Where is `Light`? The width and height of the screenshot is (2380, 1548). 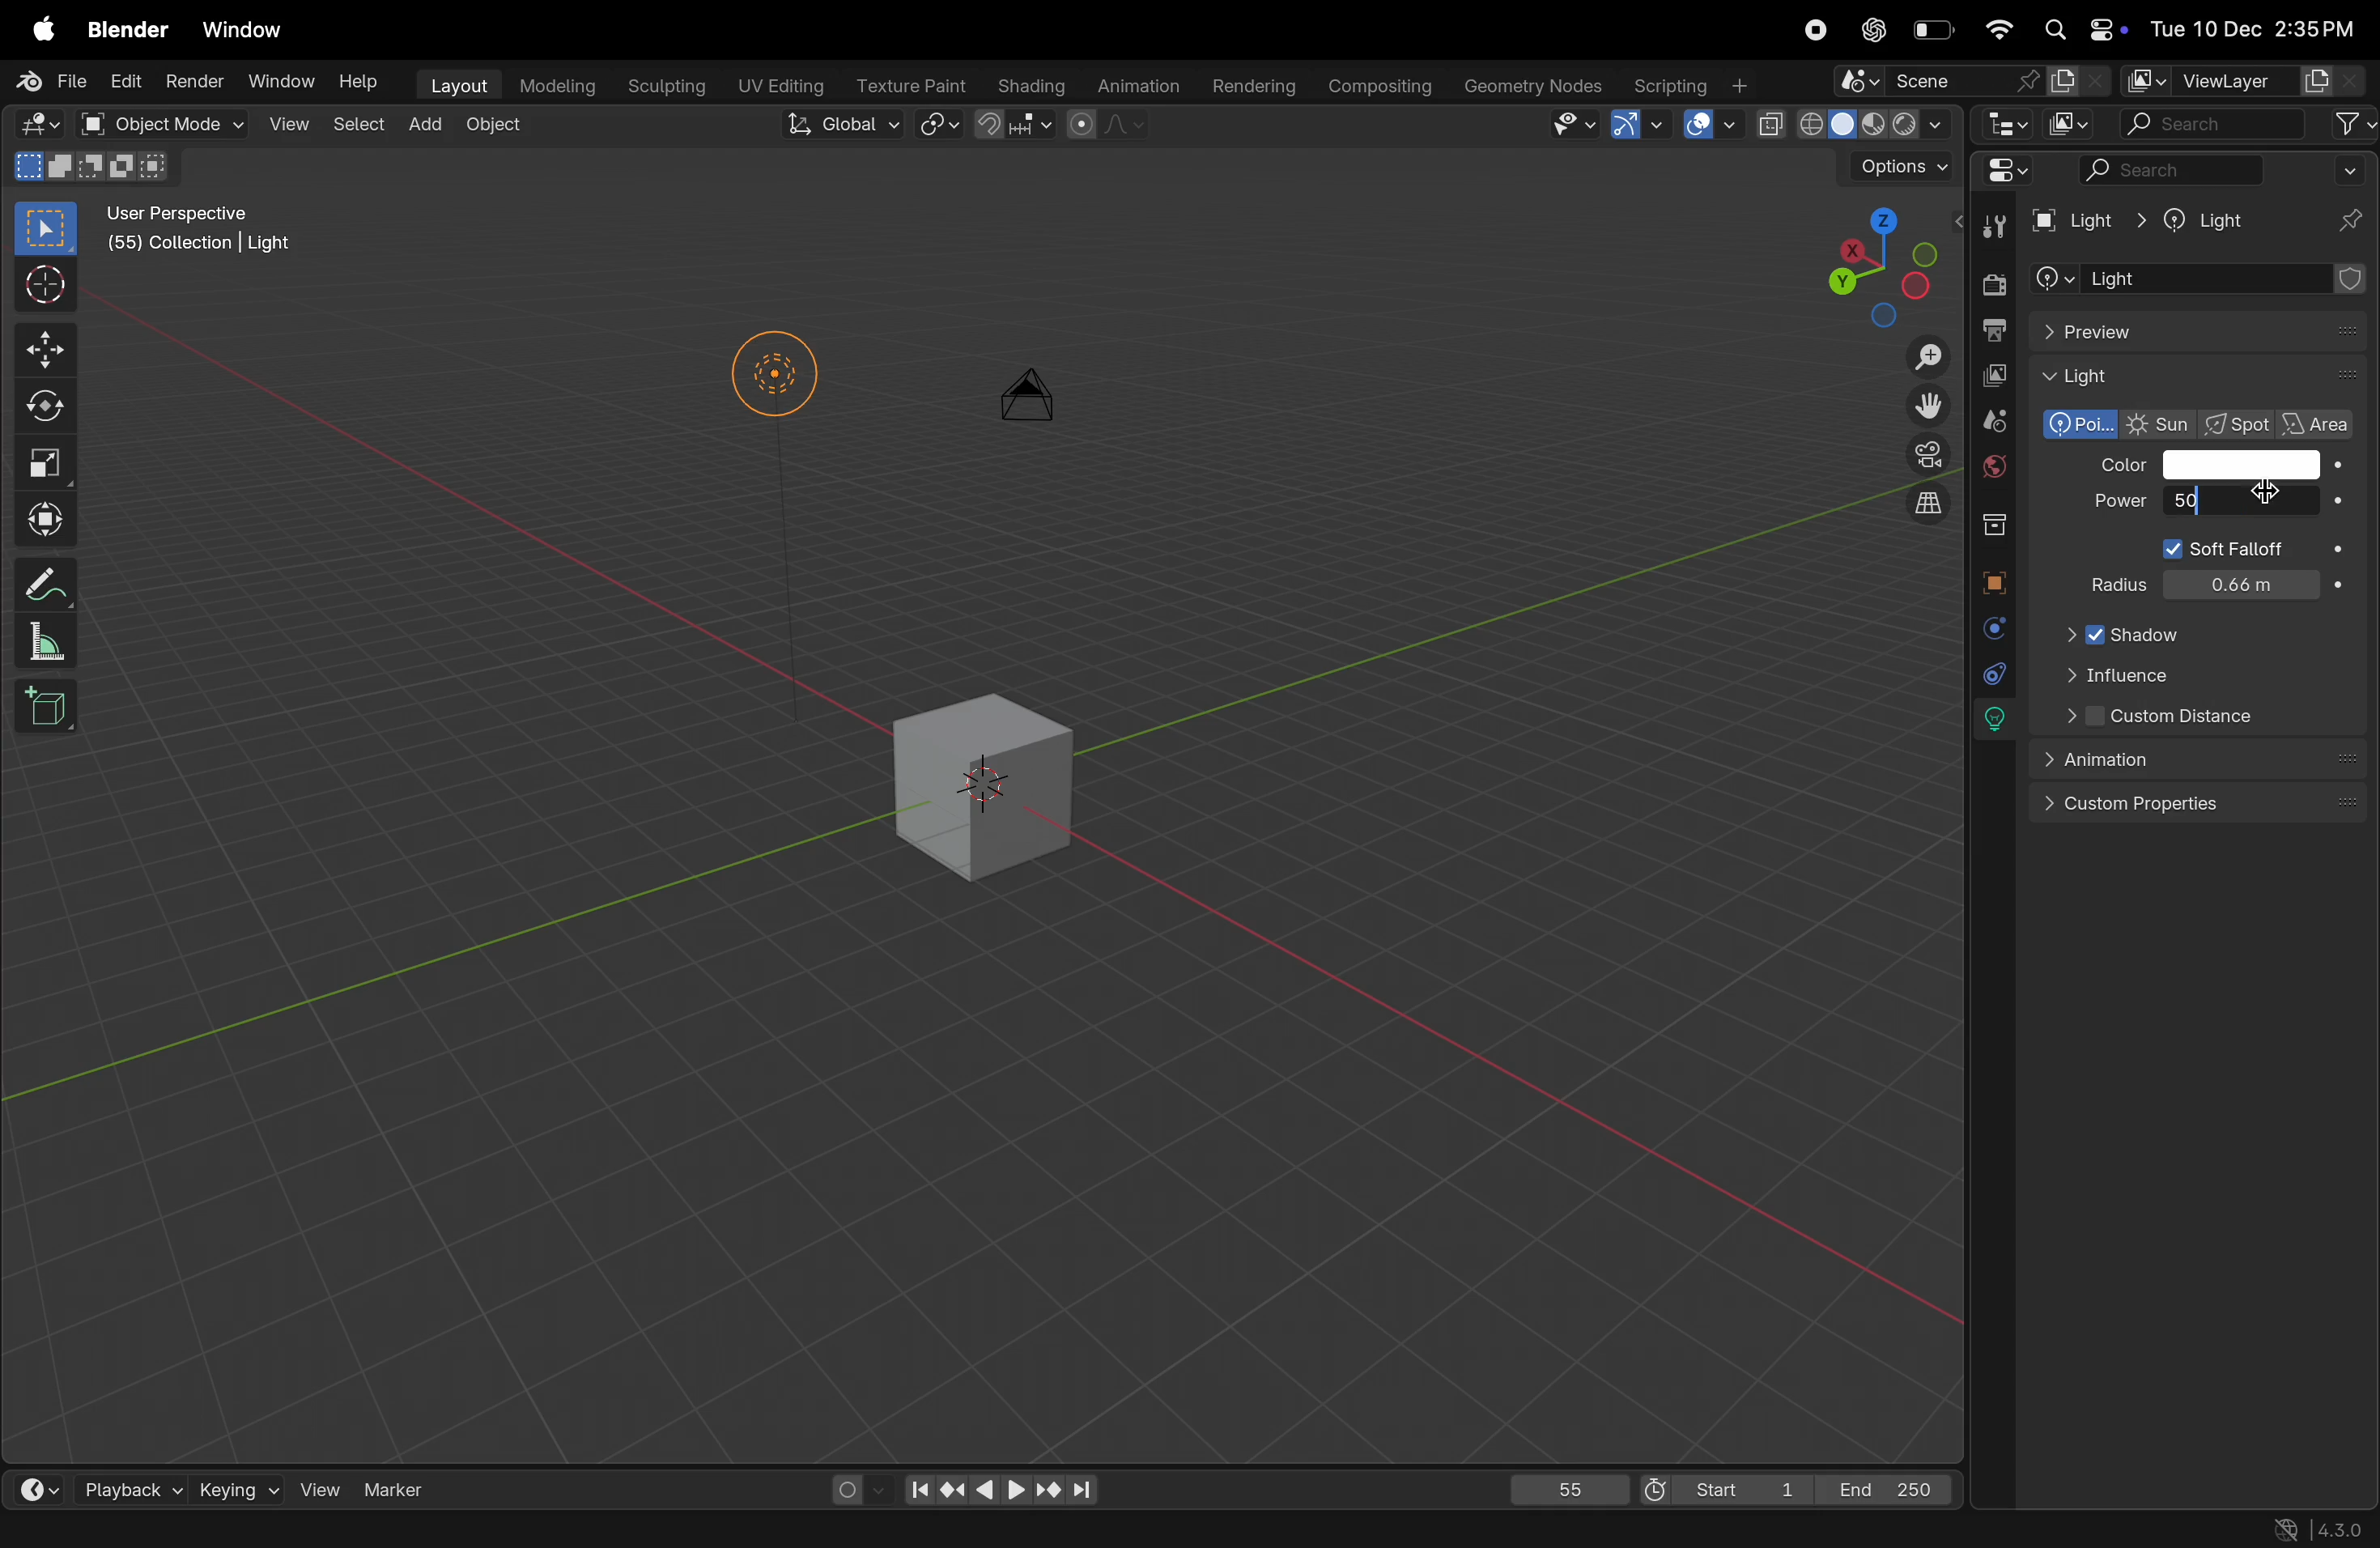
Light is located at coordinates (2211, 219).